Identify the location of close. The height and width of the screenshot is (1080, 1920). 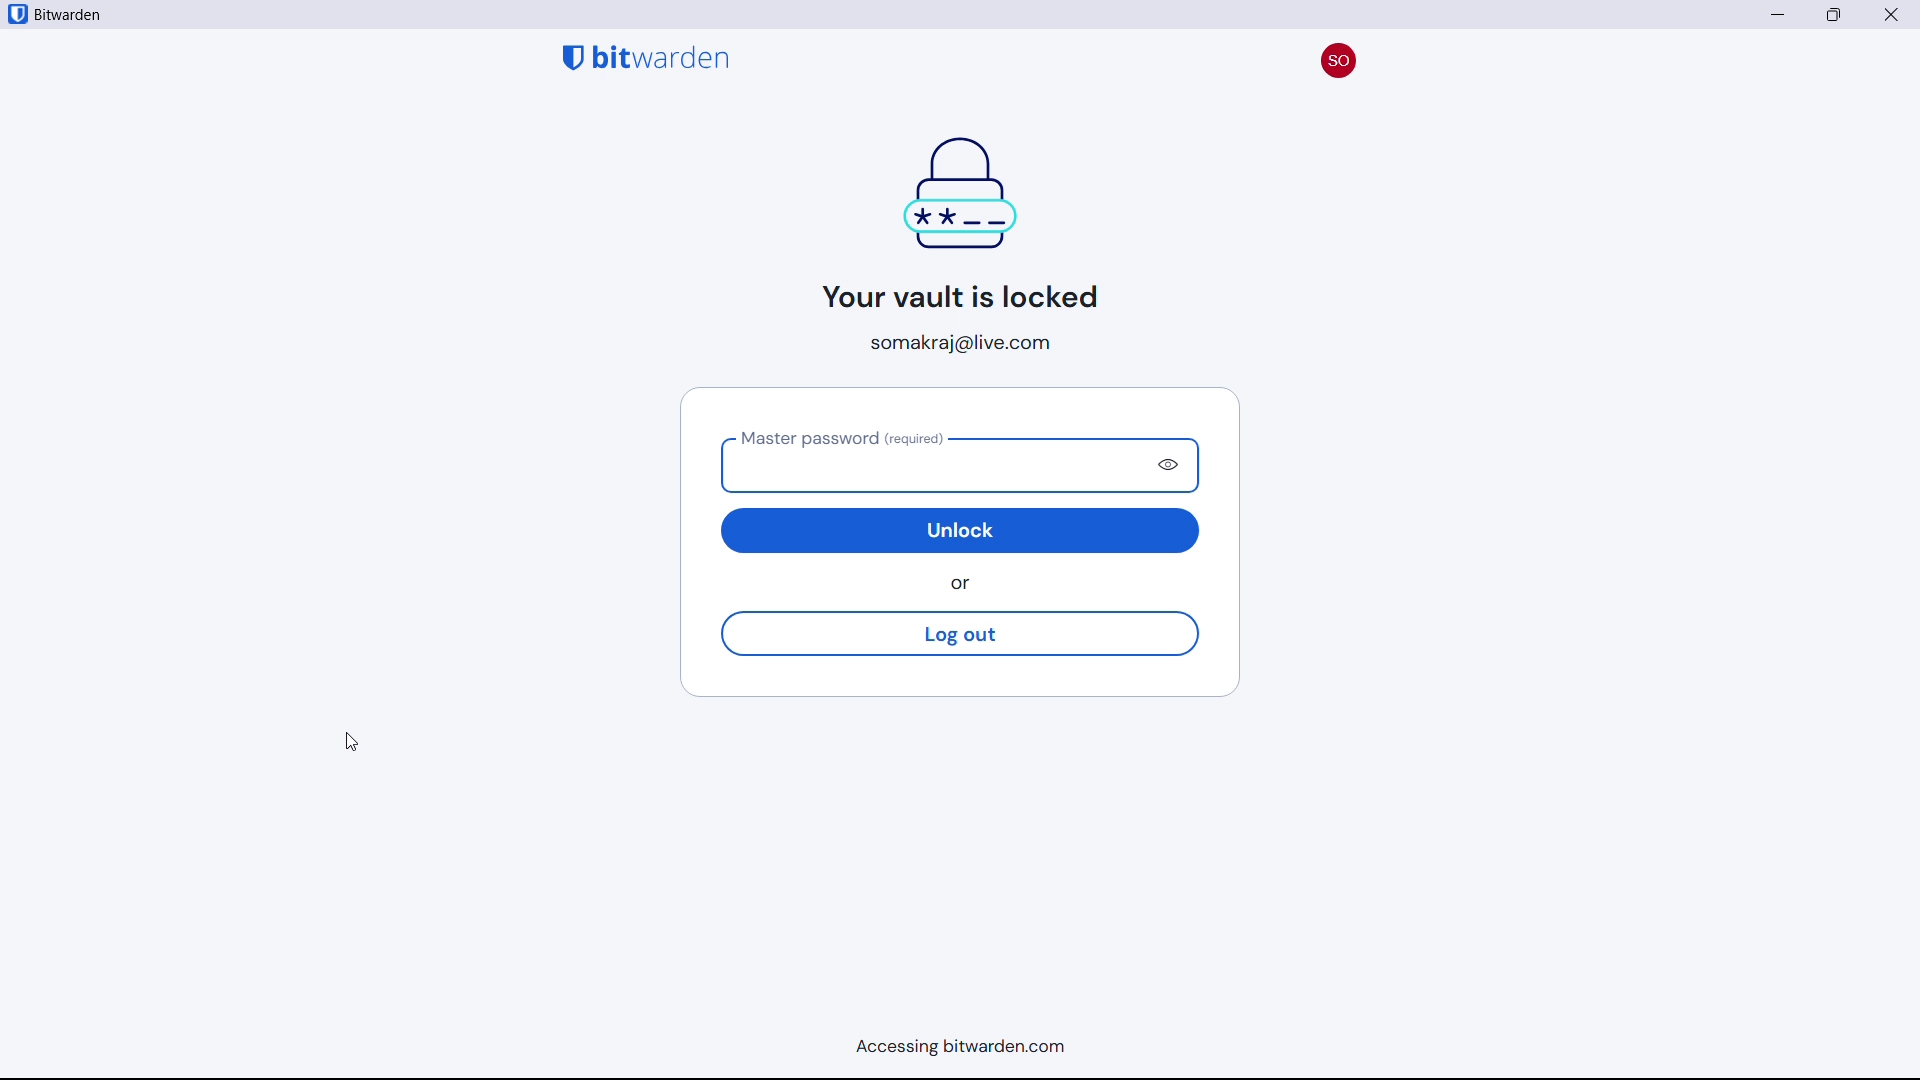
(1892, 14).